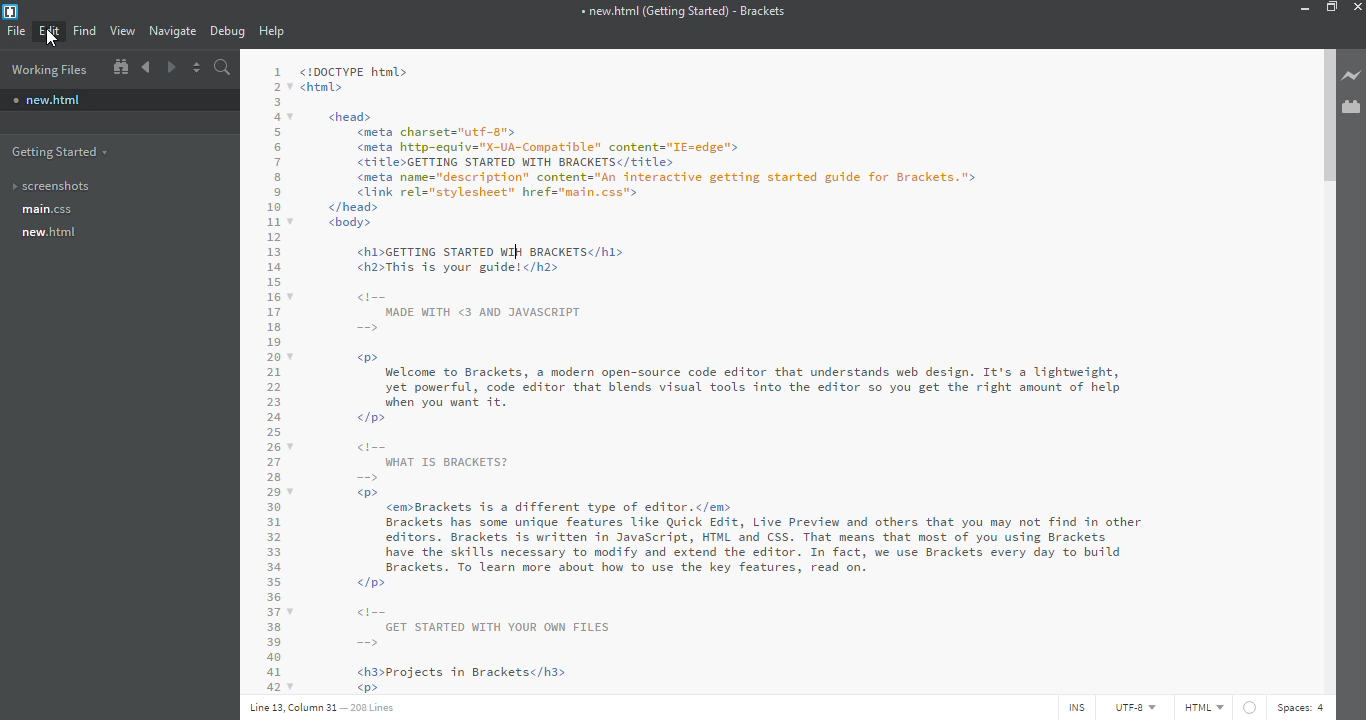 Image resolution: width=1366 pixels, height=720 pixels. Describe the element at coordinates (274, 377) in the screenshot. I see `cod eline` at that location.